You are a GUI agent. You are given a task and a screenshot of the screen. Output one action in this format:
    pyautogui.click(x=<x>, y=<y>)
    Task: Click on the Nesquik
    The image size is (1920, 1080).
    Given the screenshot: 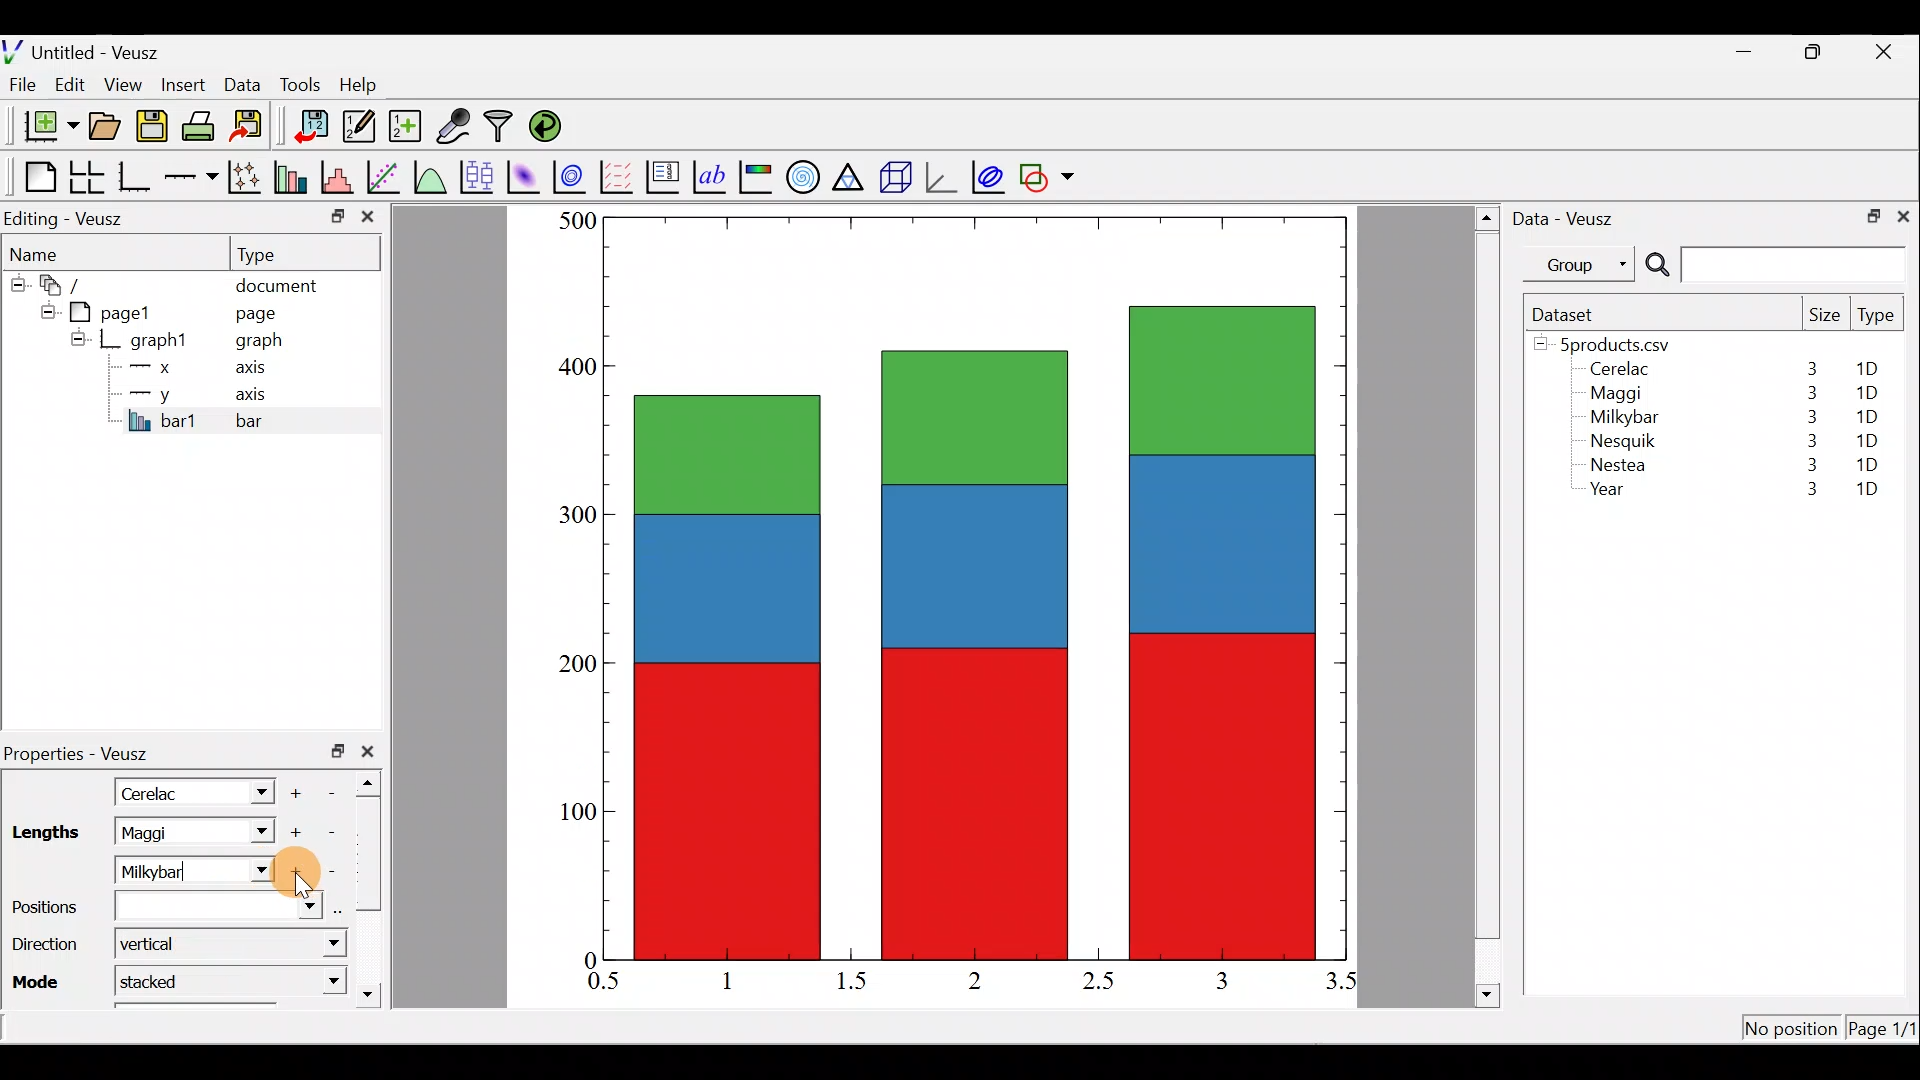 What is the action you would take?
    pyautogui.click(x=1620, y=441)
    